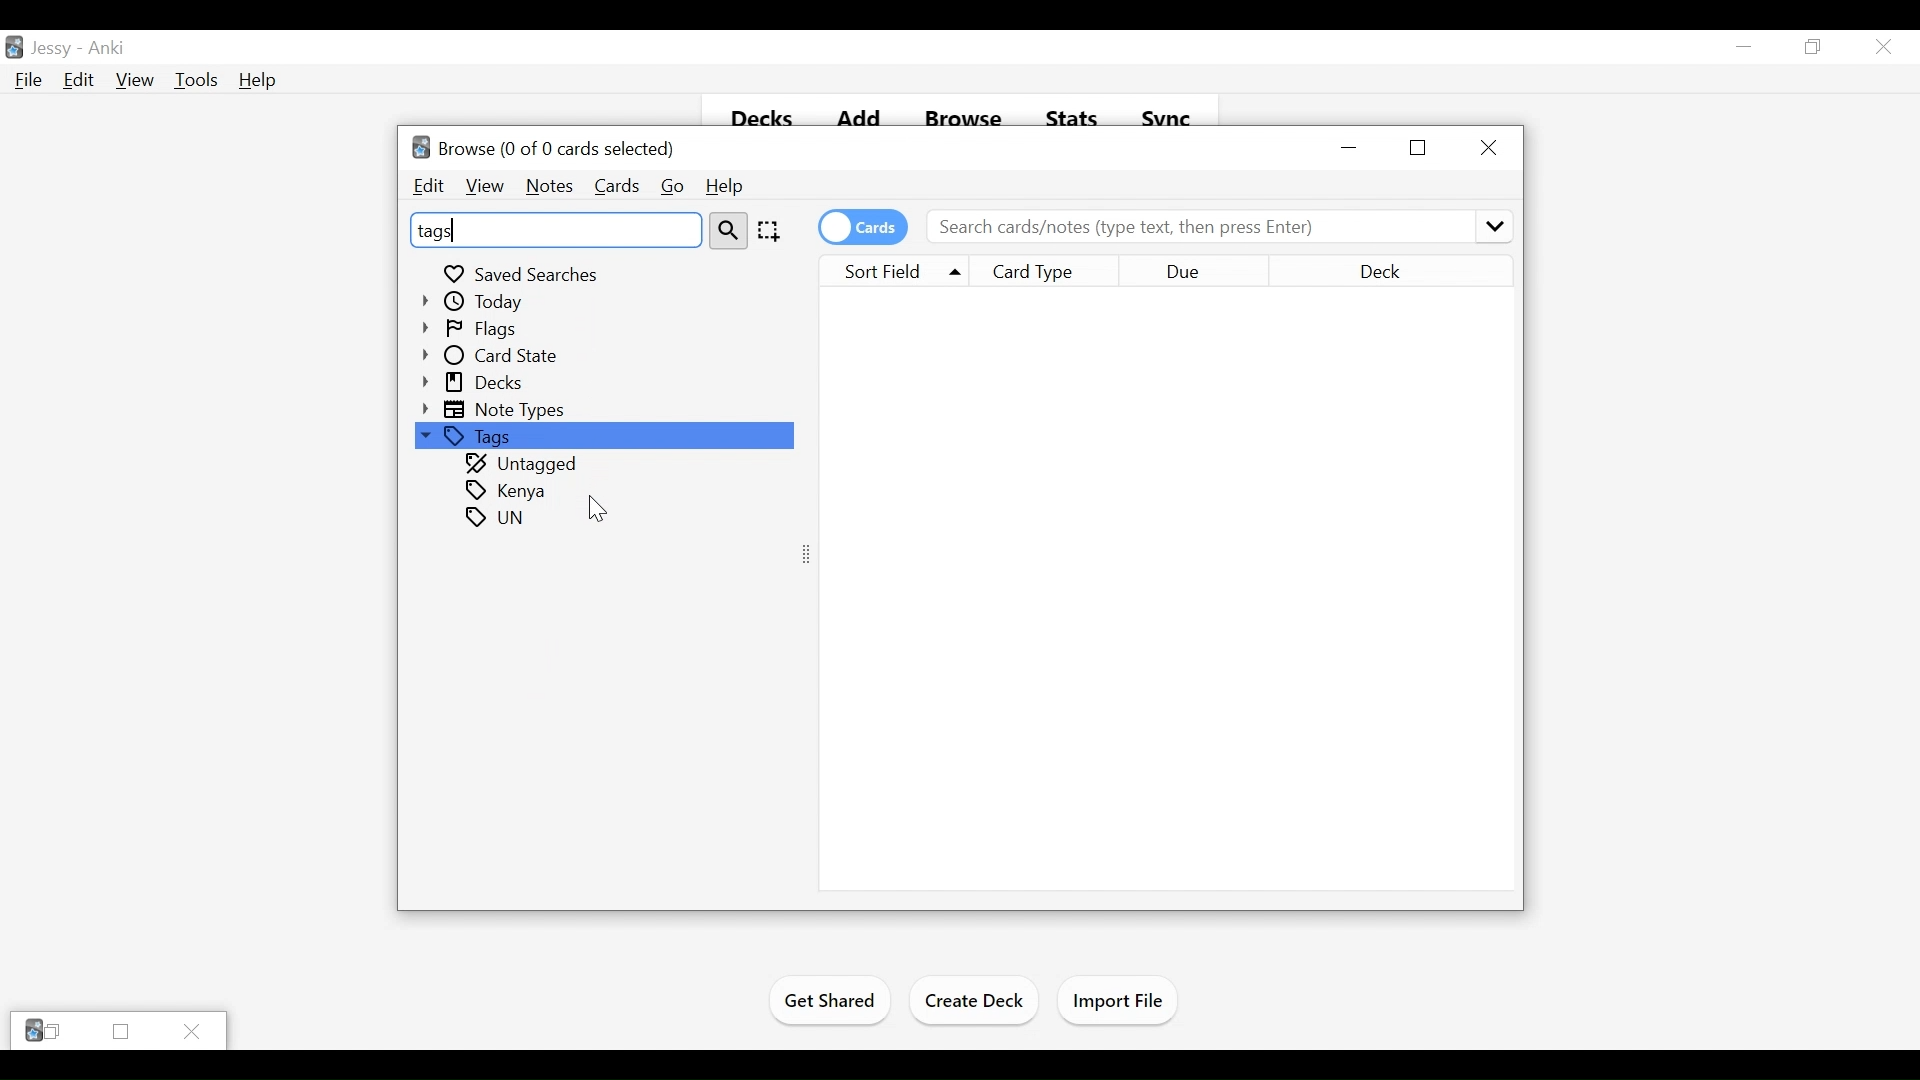 Image resolution: width=1920 pixels, height=1080 pixels. What do you see at coordinates (890, 270) in the screenshot?
I see `Sort Field` at bounding box center [890, 270].